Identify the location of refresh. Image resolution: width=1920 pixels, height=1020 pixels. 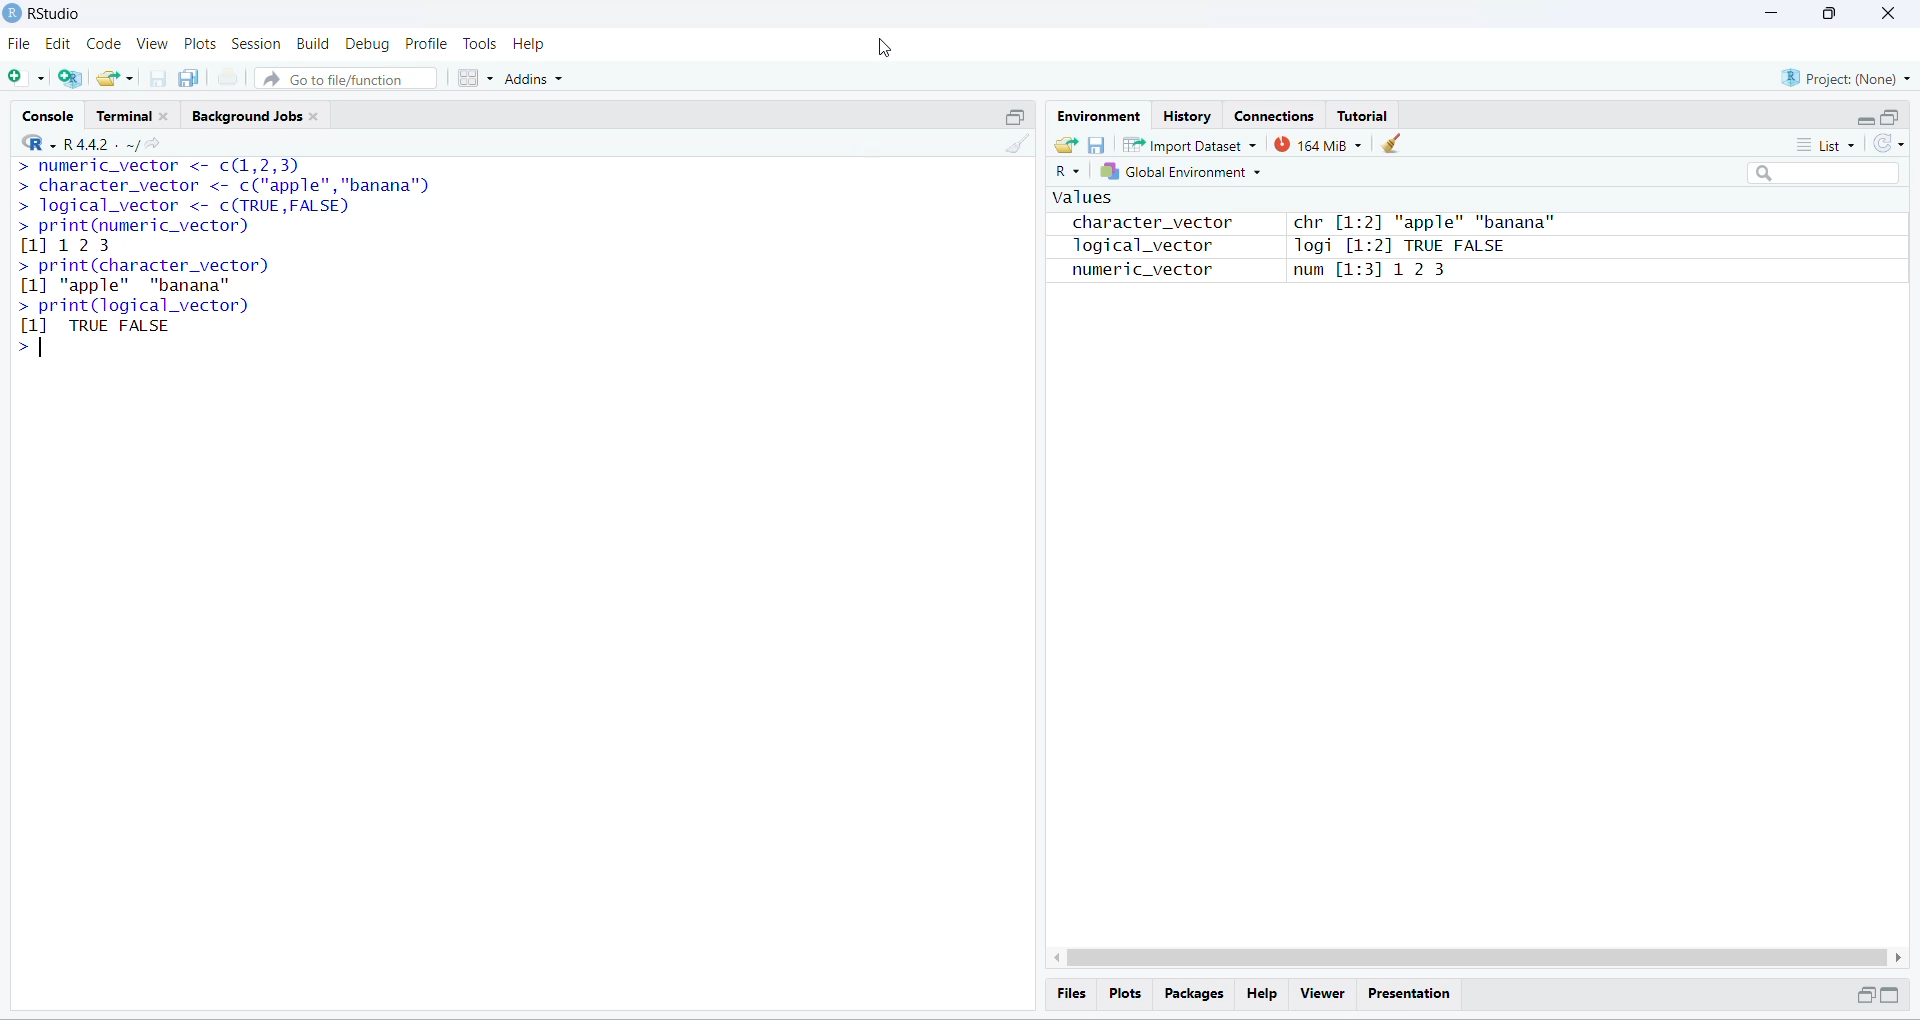
(1889, 144).